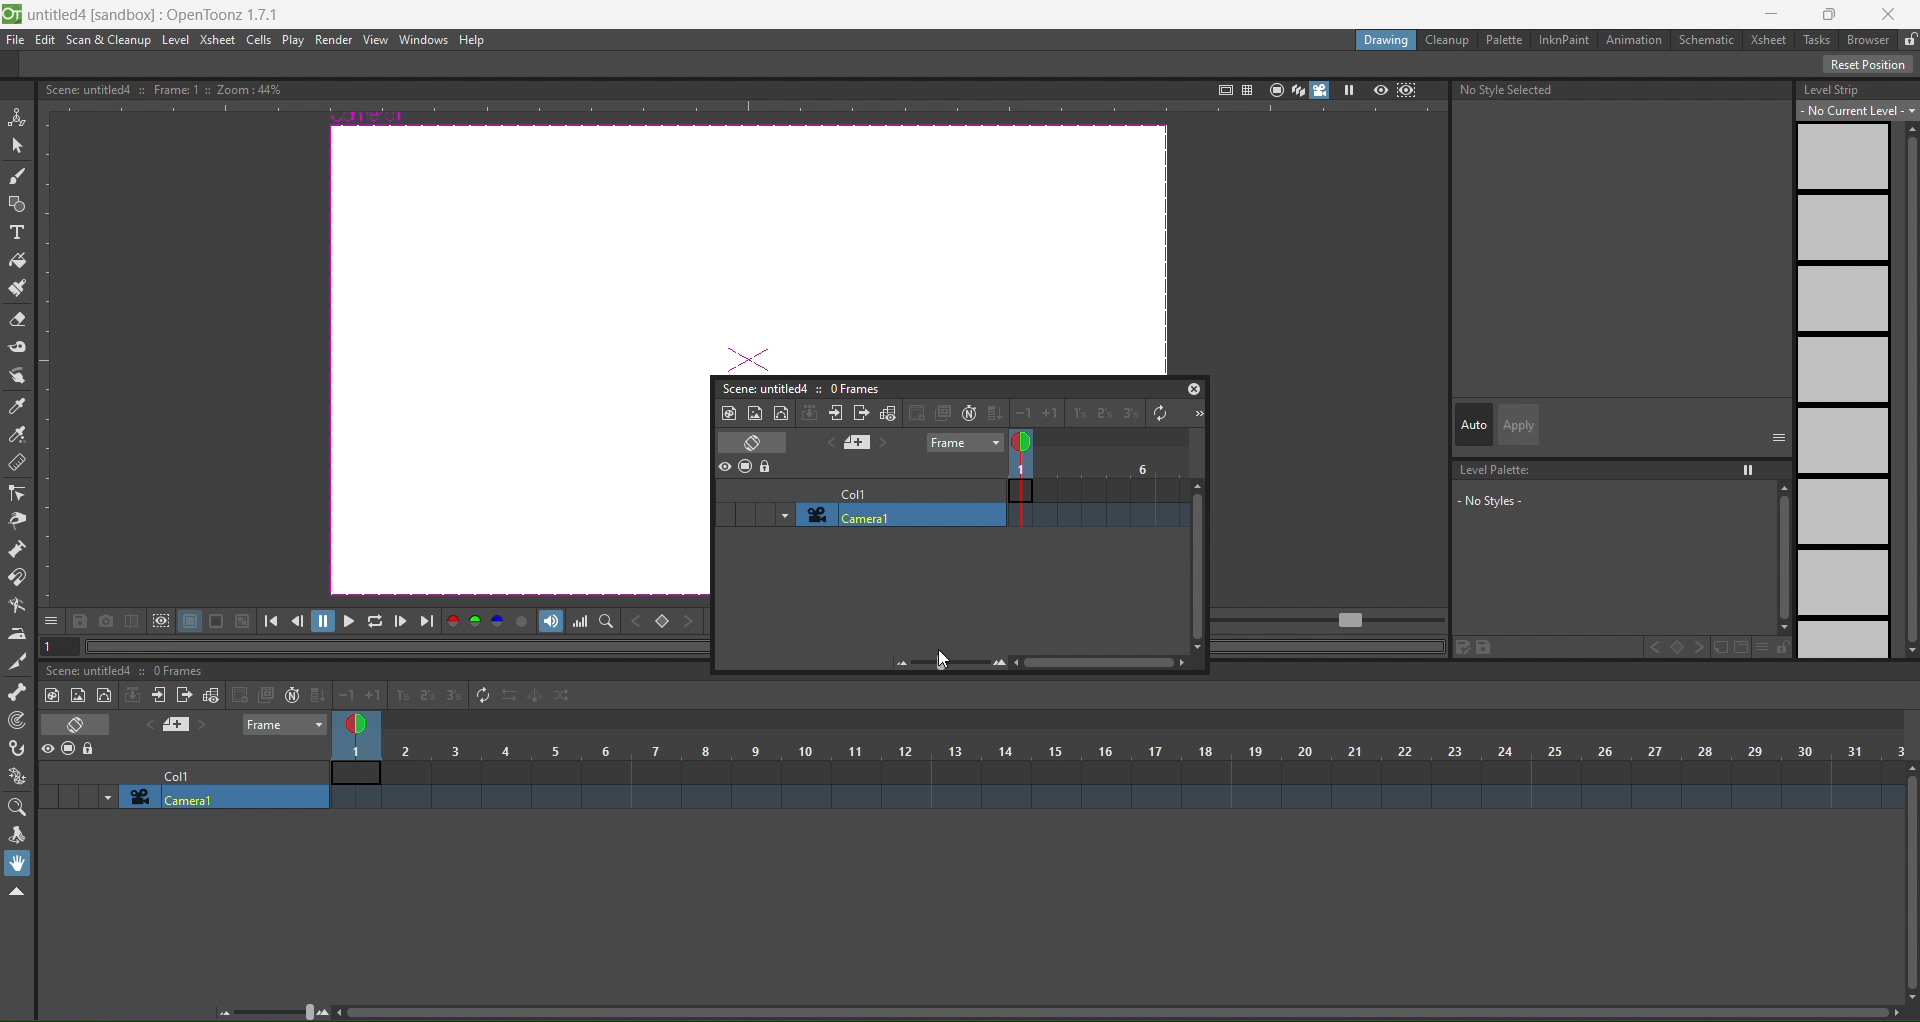 The image size is (1920, 1022). I want to click on drawing, so click(1385, 40).